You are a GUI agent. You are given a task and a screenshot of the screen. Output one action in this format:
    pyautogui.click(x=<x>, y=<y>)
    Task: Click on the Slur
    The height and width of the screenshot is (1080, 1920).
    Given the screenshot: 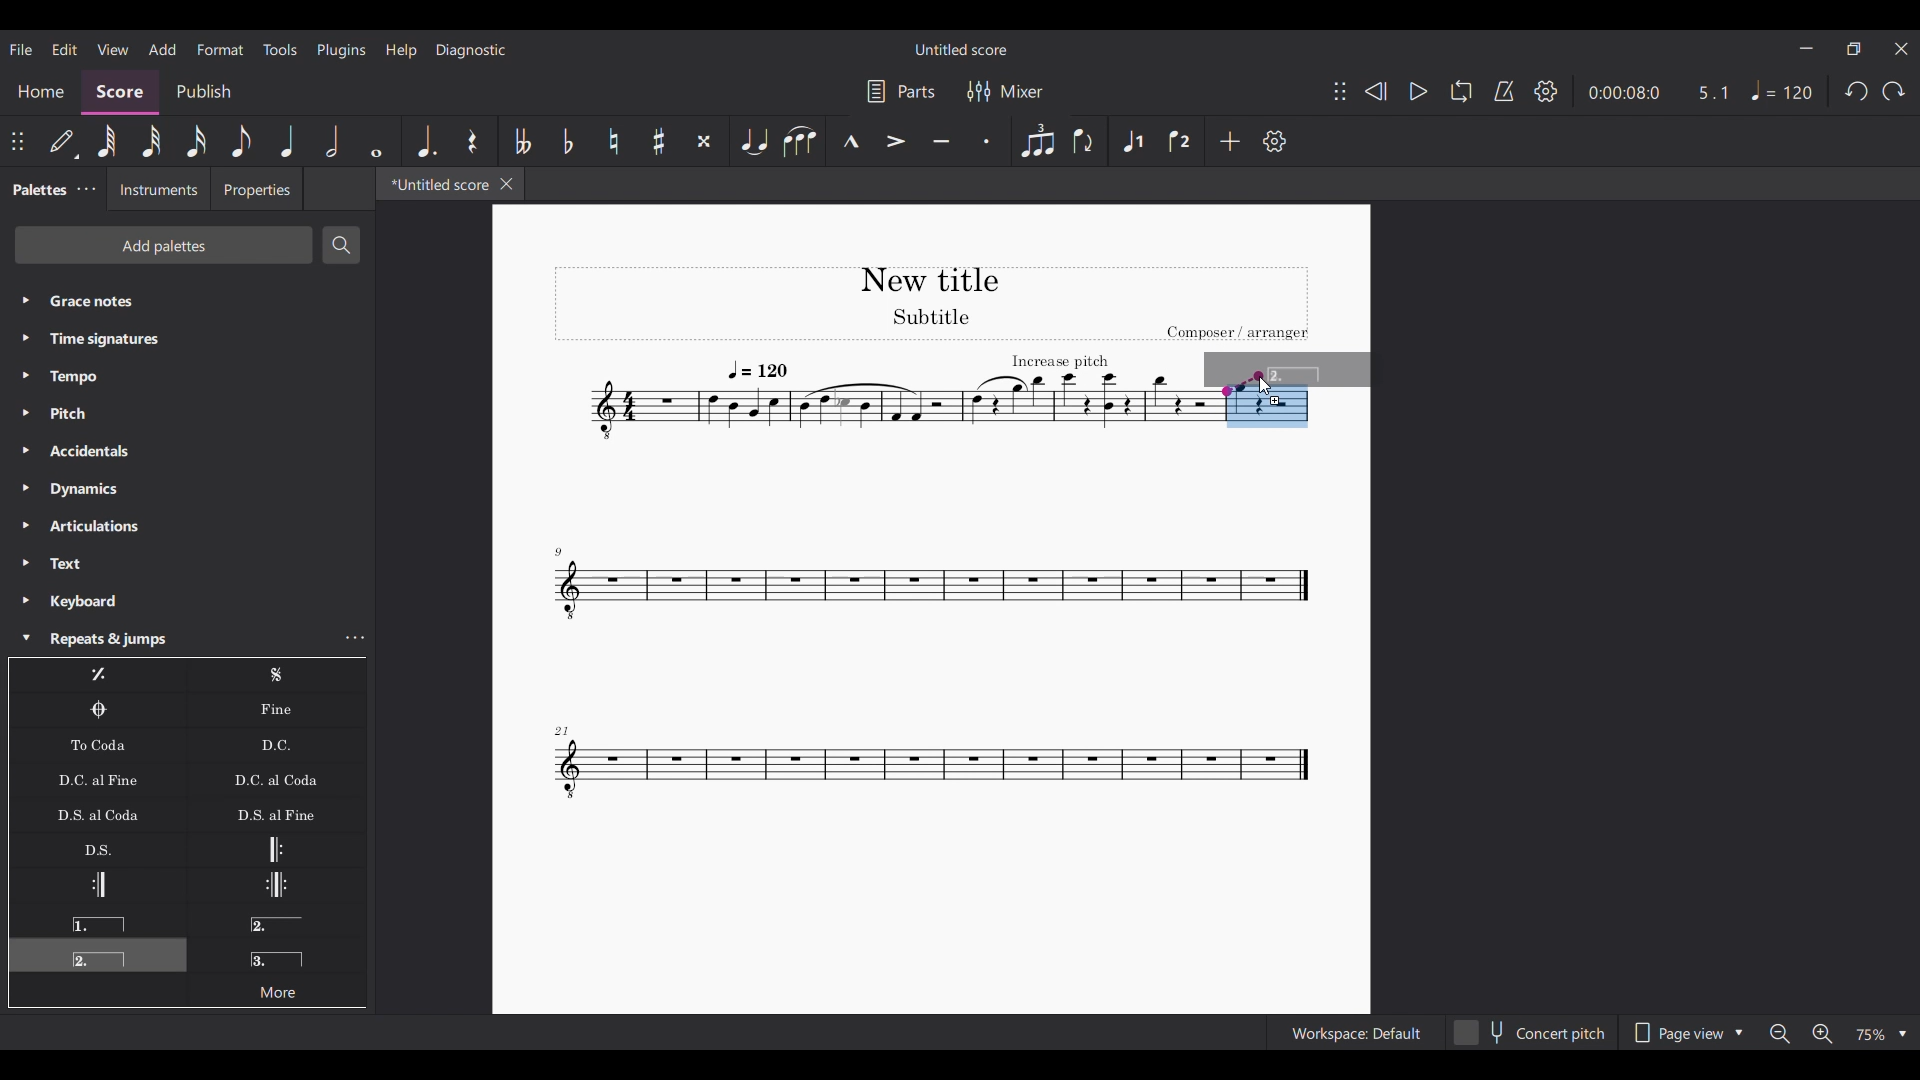 What is the action you would take?
    pyautogui.click(x=800, y=141)
    